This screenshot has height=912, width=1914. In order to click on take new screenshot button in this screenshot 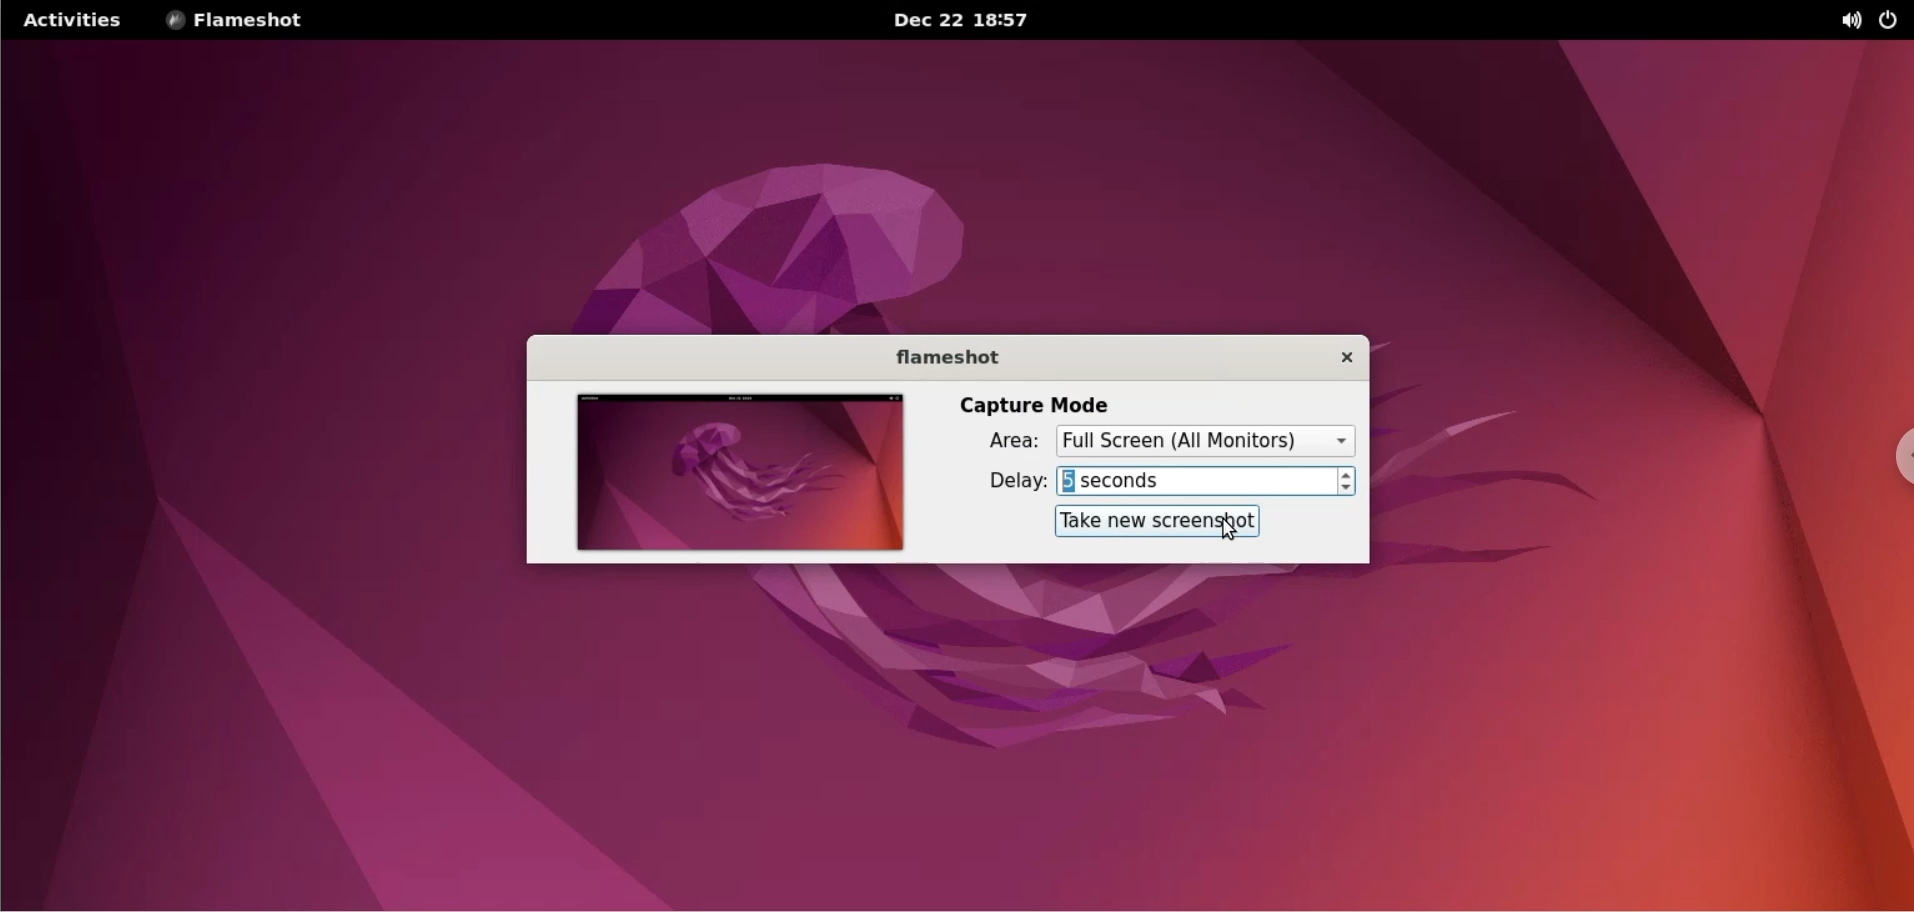, I will do `click(1163, 523)`.